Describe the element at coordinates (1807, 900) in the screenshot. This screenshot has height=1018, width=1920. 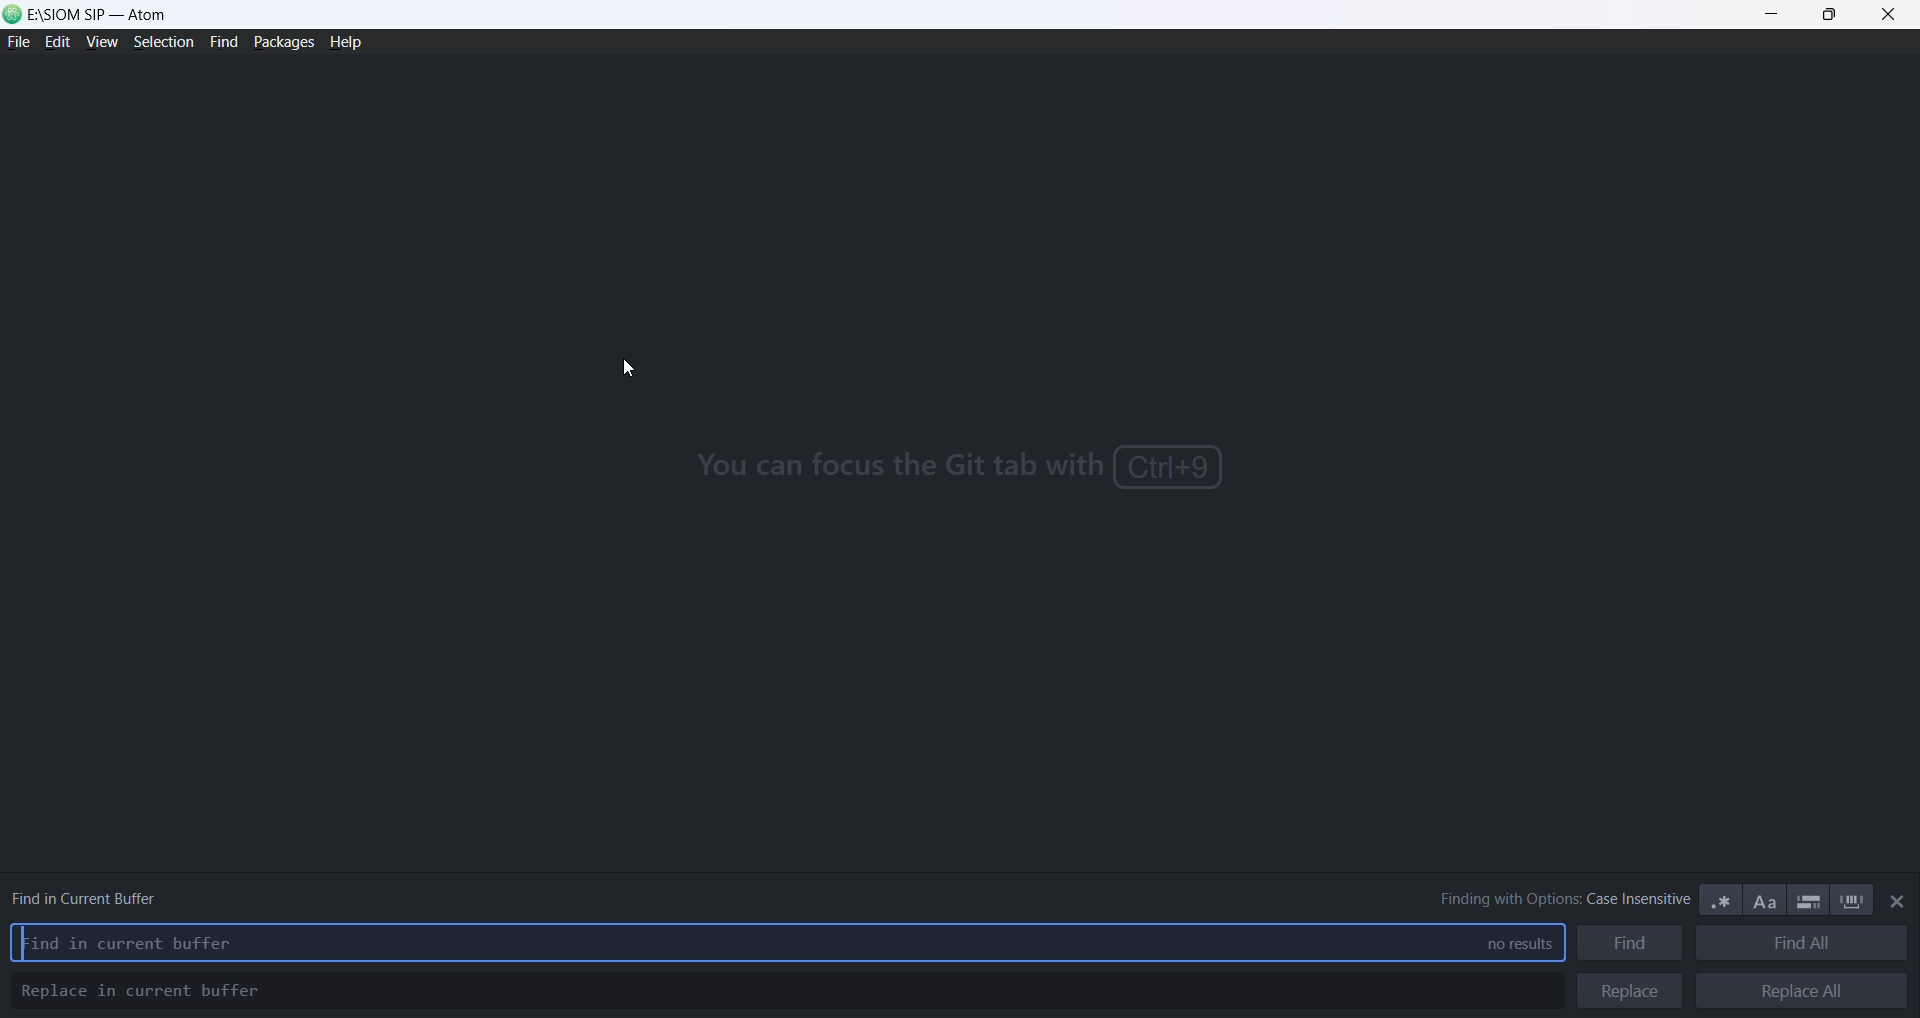
I see `only in selection` at that location.